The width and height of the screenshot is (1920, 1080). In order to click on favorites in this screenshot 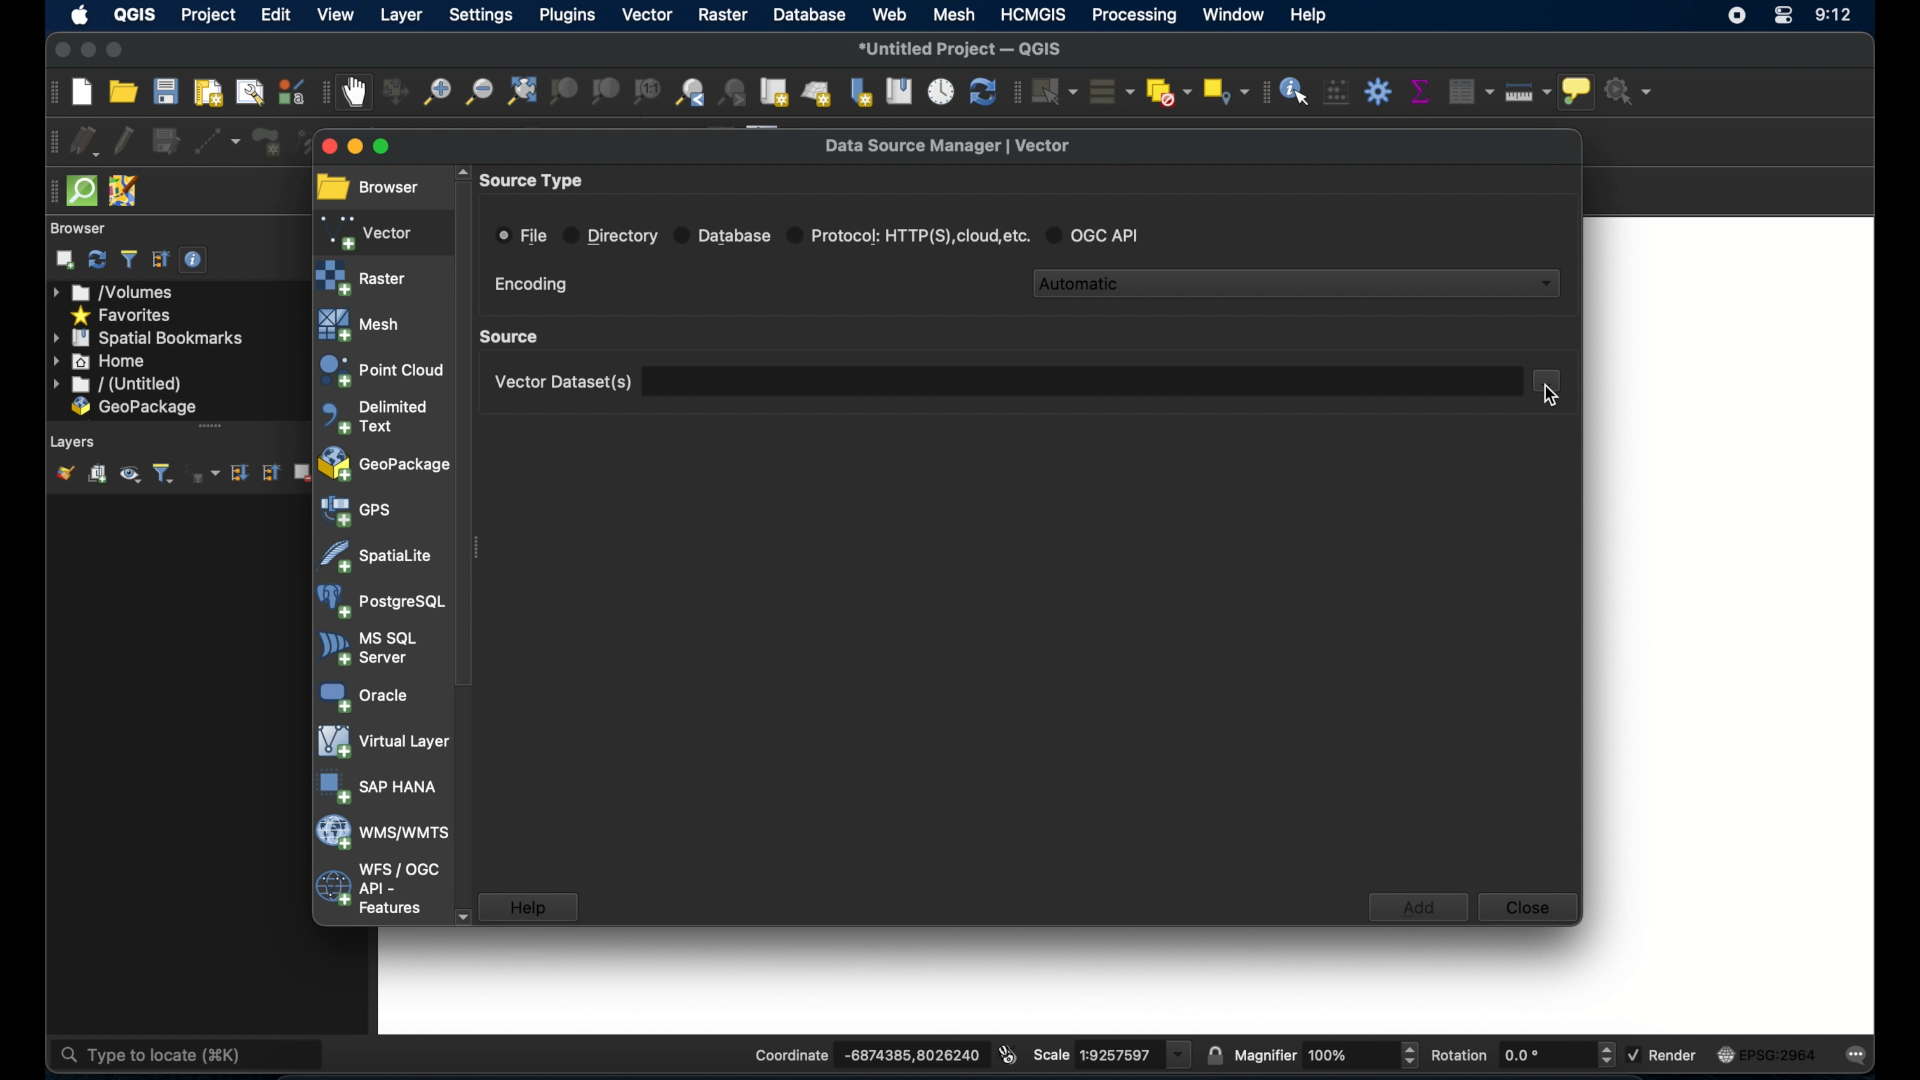, I will do `click(123, 314)`.